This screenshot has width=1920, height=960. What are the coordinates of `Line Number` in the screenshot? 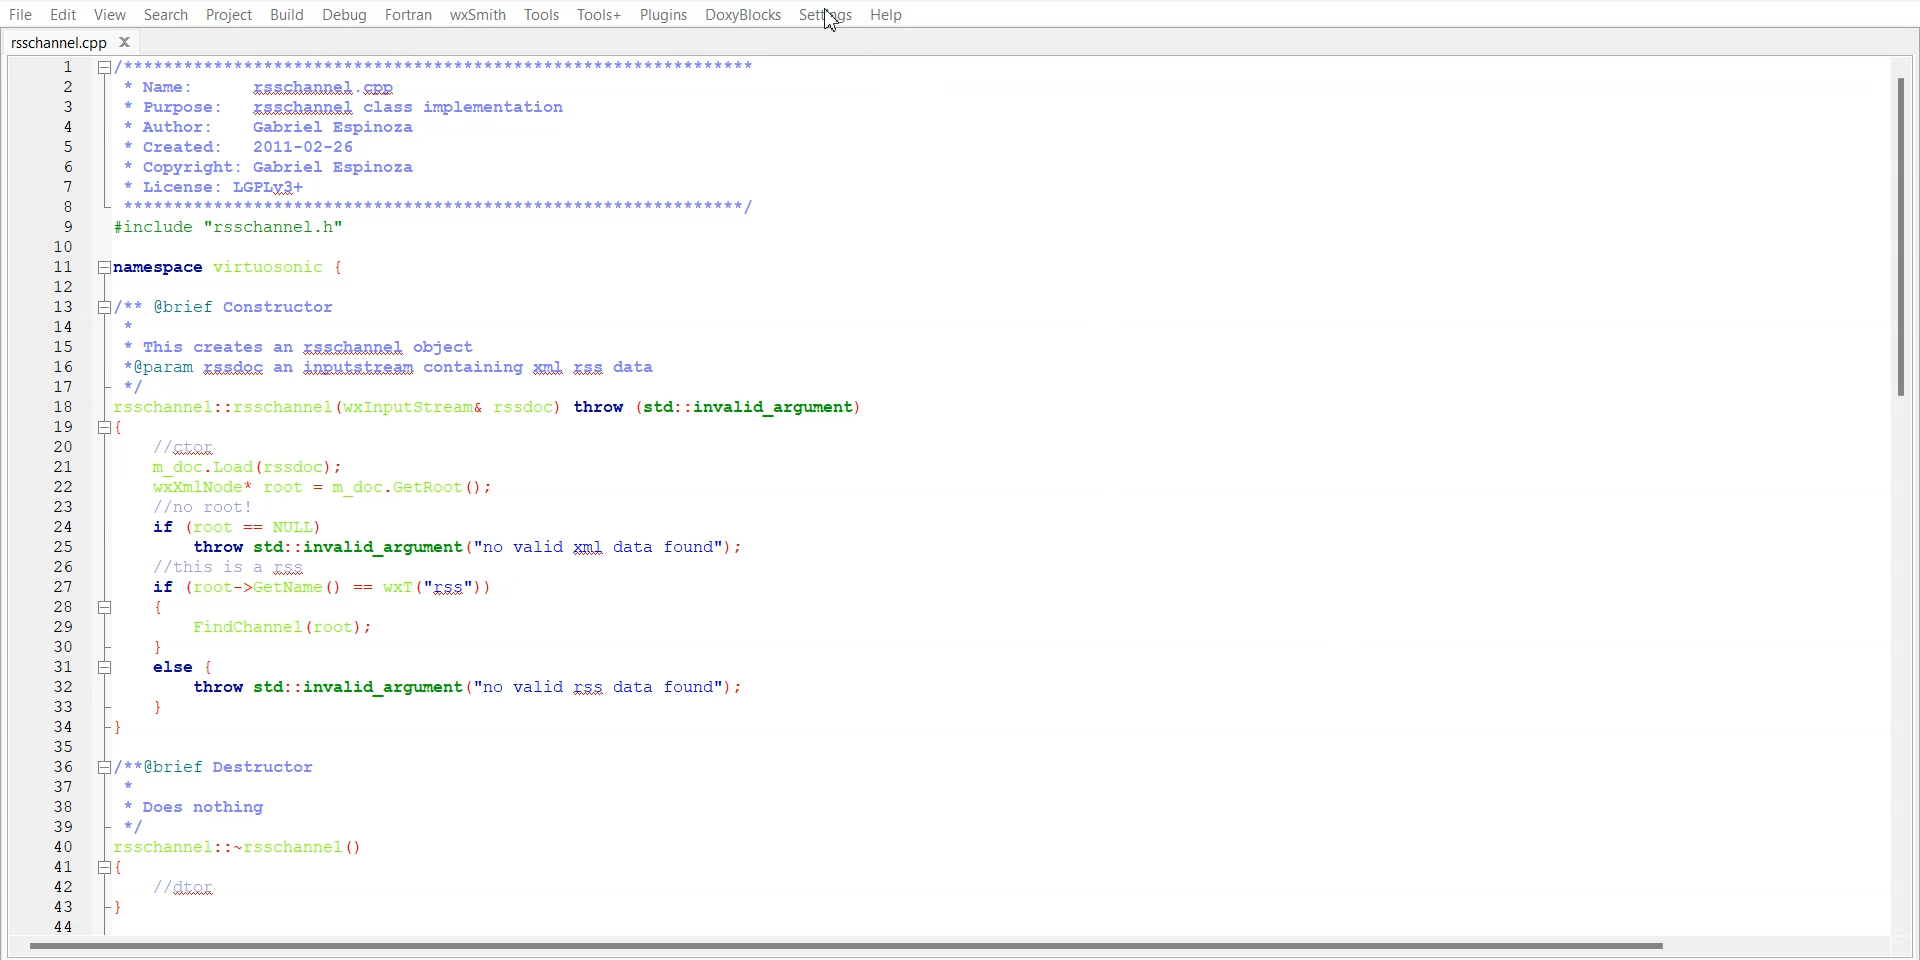 It's located at (48, 497).